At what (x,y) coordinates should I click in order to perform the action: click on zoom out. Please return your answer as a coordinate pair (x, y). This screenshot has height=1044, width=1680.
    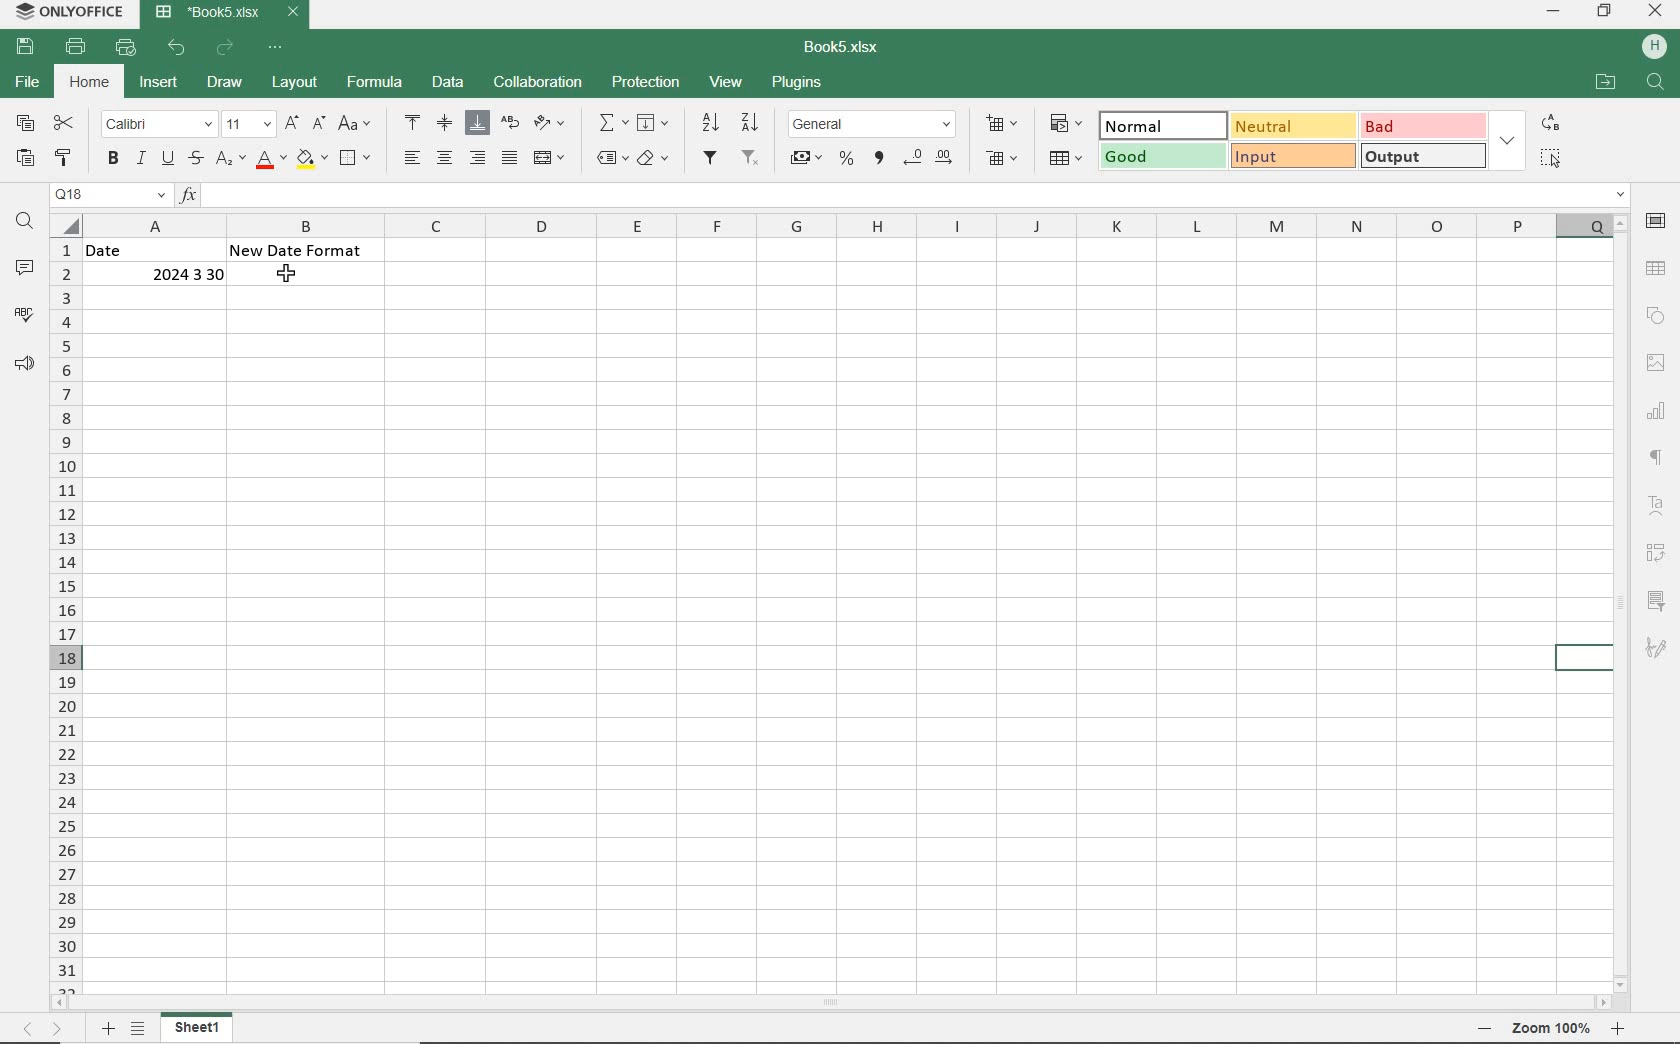
    Looking at the image, I should click on (1483, 1028).